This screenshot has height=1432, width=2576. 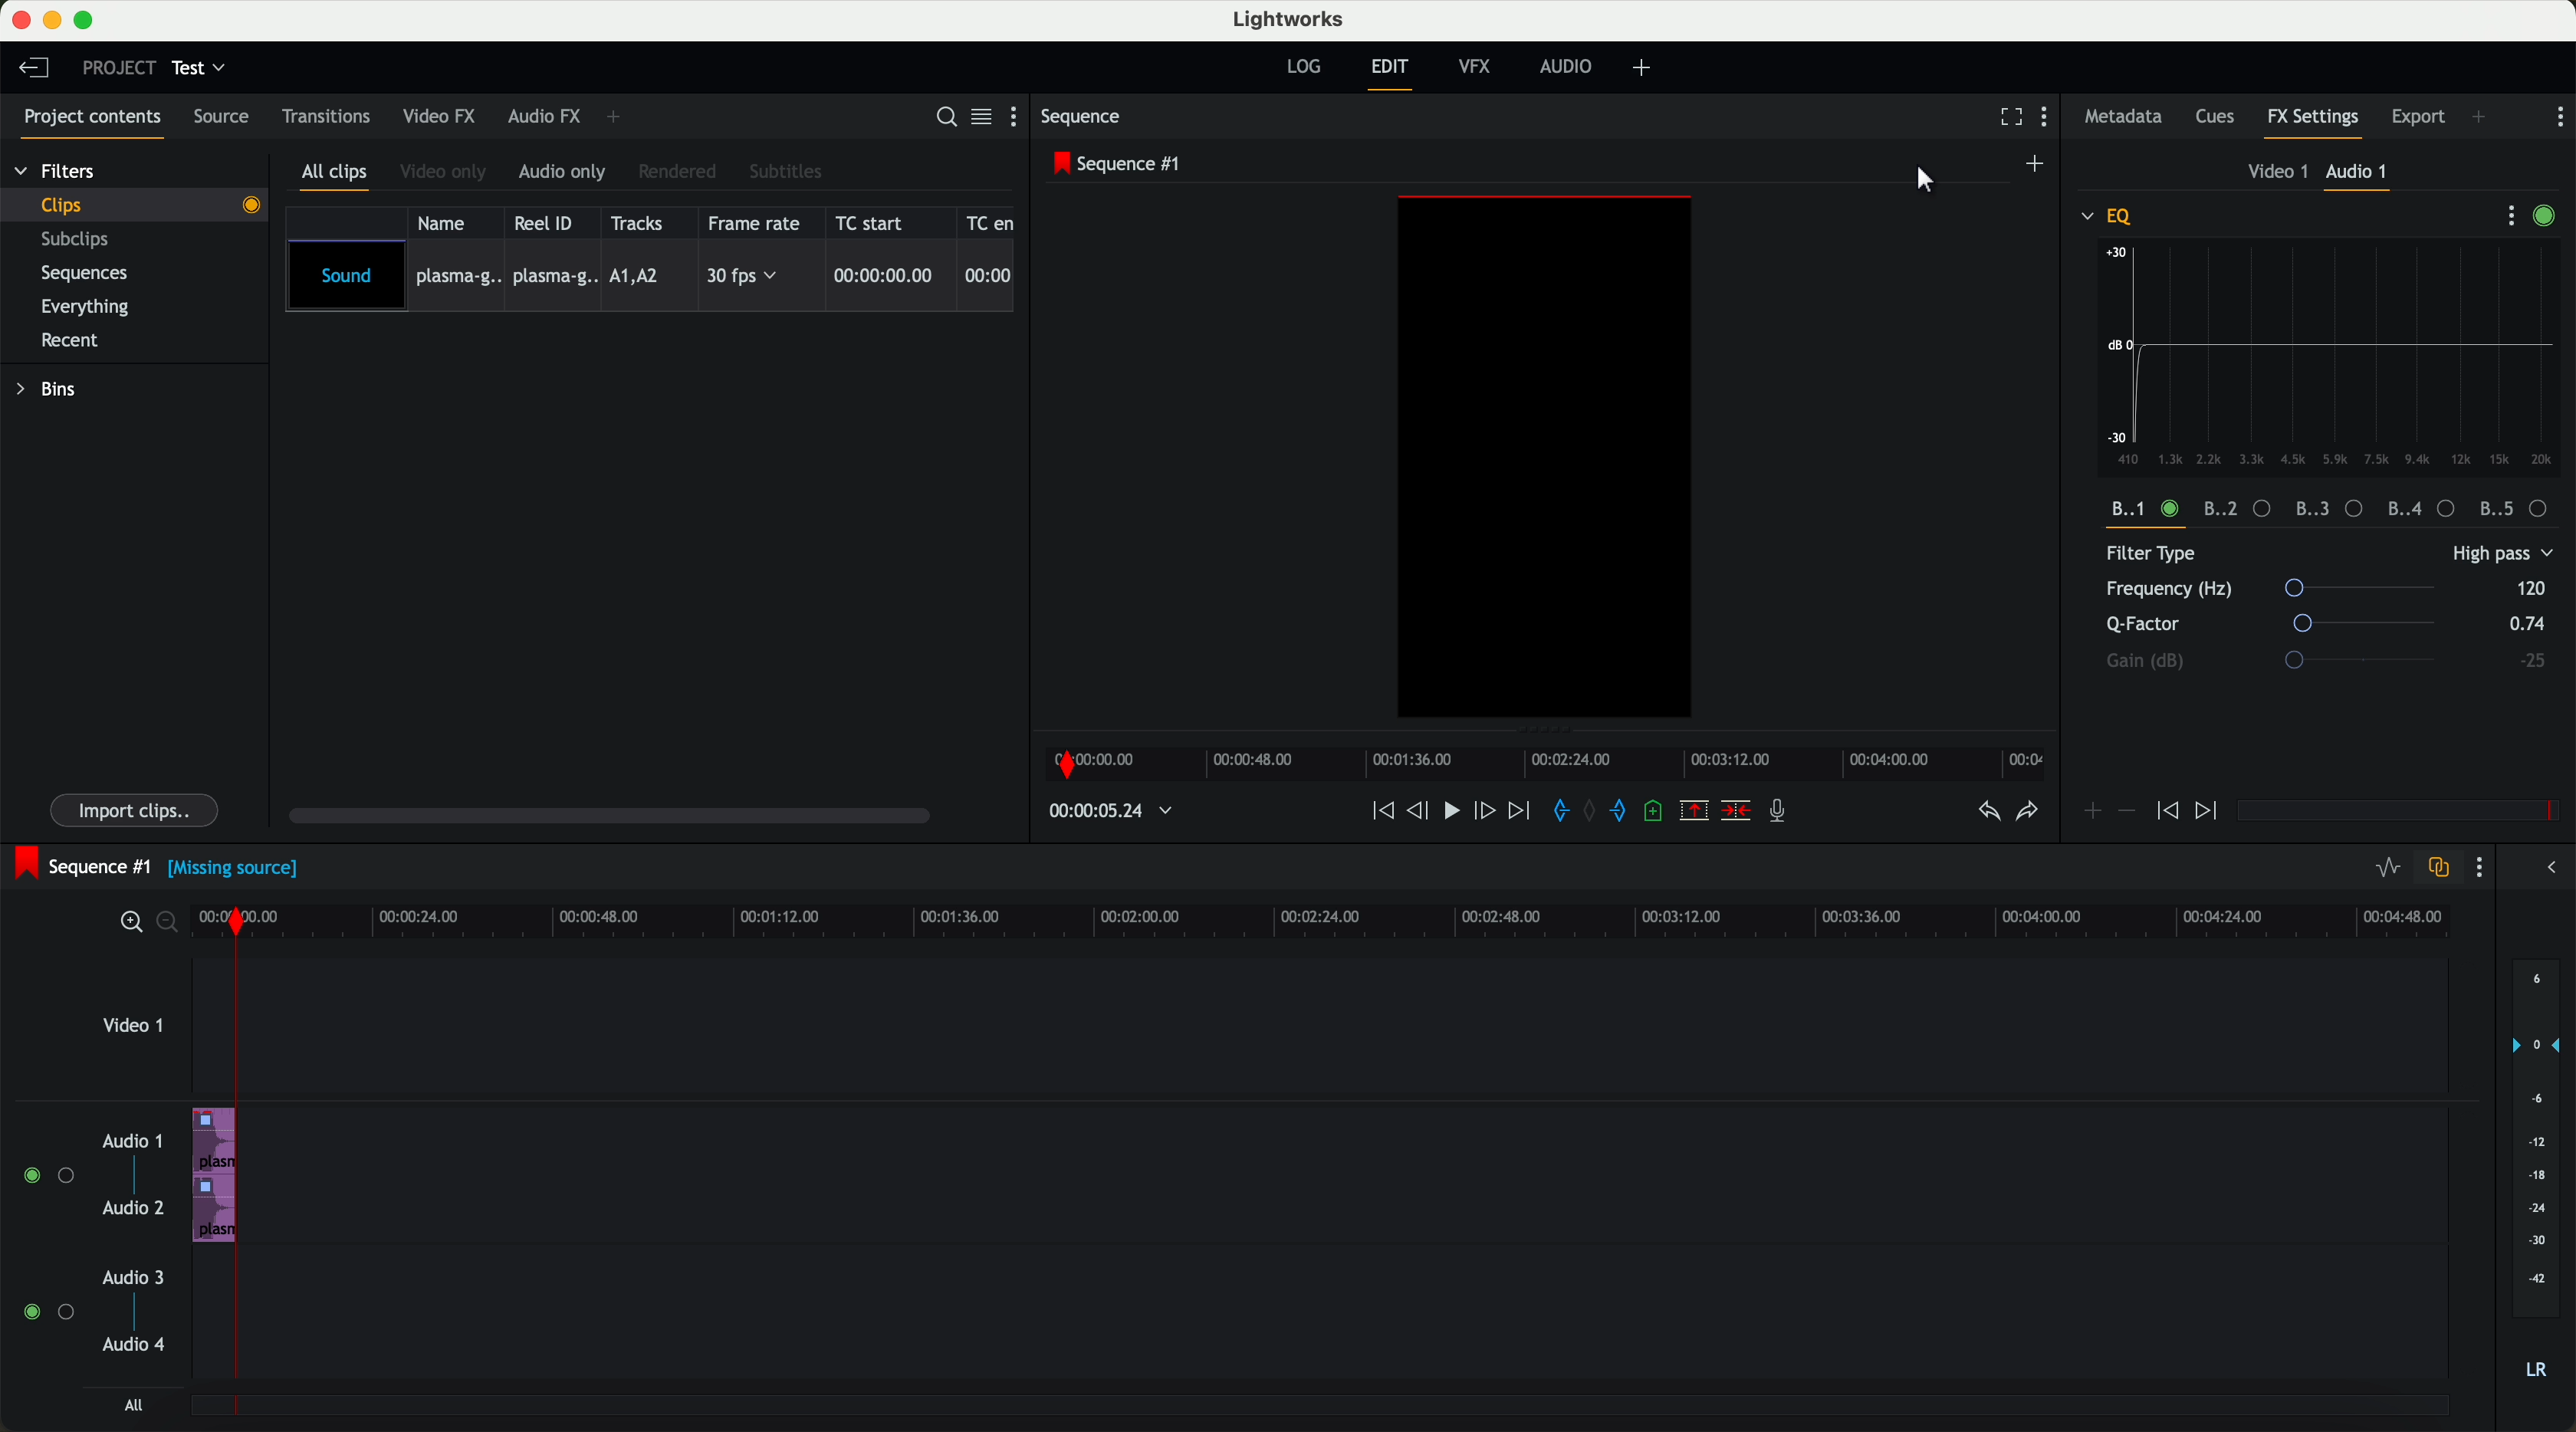 What do you see at coordinates (327, 120) in the screenshot?
I see `transitions` at bounding box center [327, 120].